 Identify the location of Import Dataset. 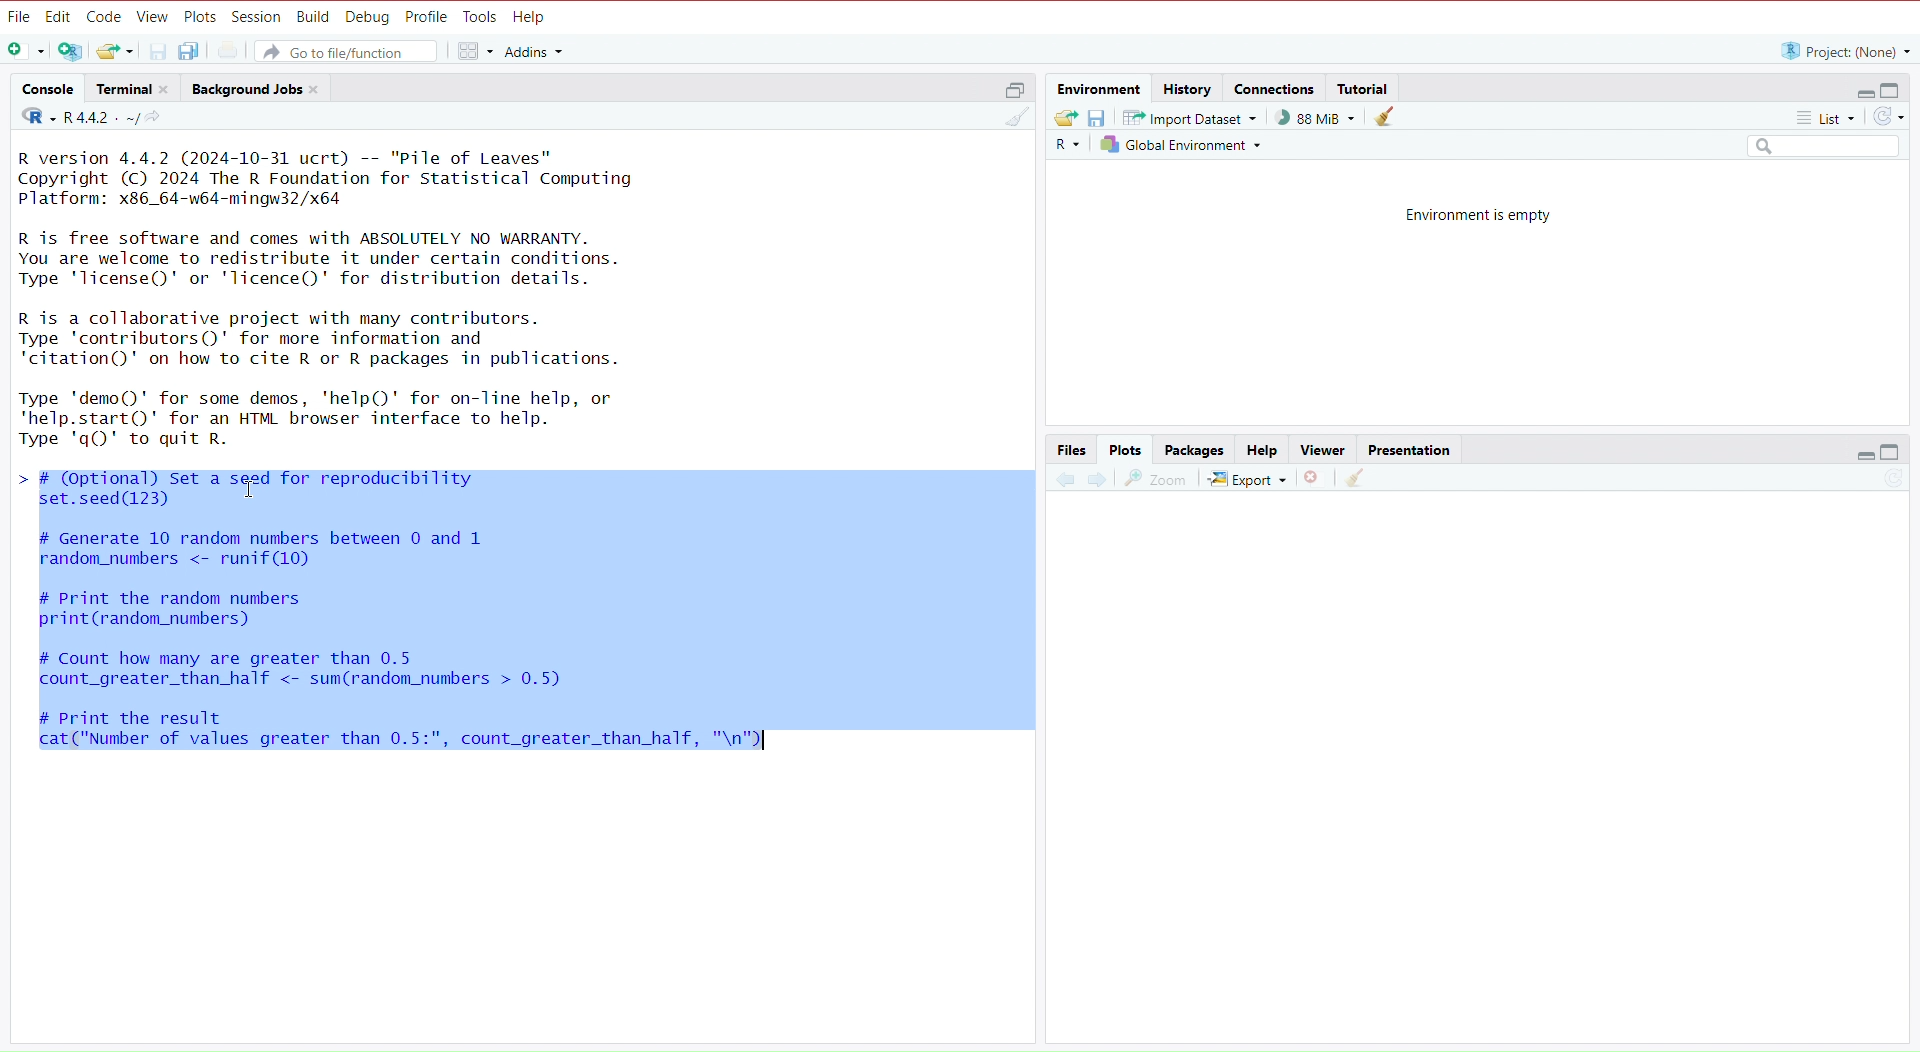
(1185, 116).